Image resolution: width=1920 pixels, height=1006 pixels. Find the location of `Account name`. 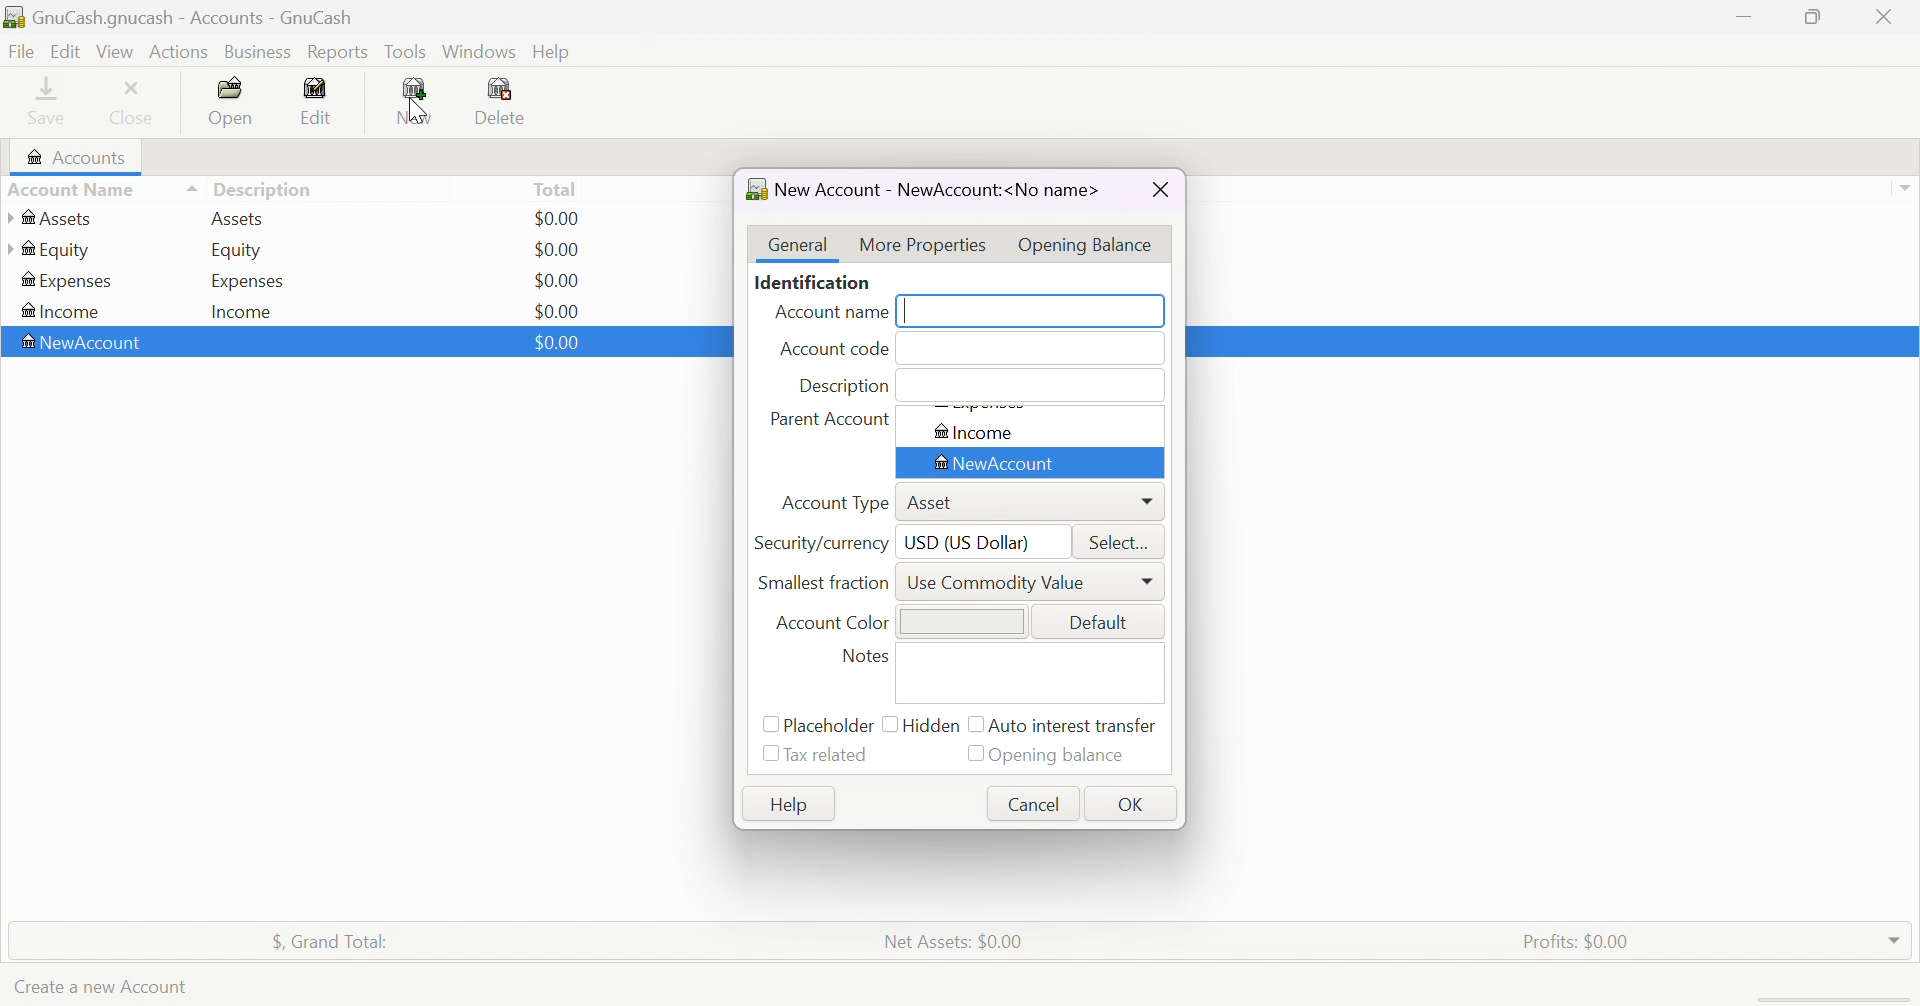

Account name is located at coordinates (831, 313).